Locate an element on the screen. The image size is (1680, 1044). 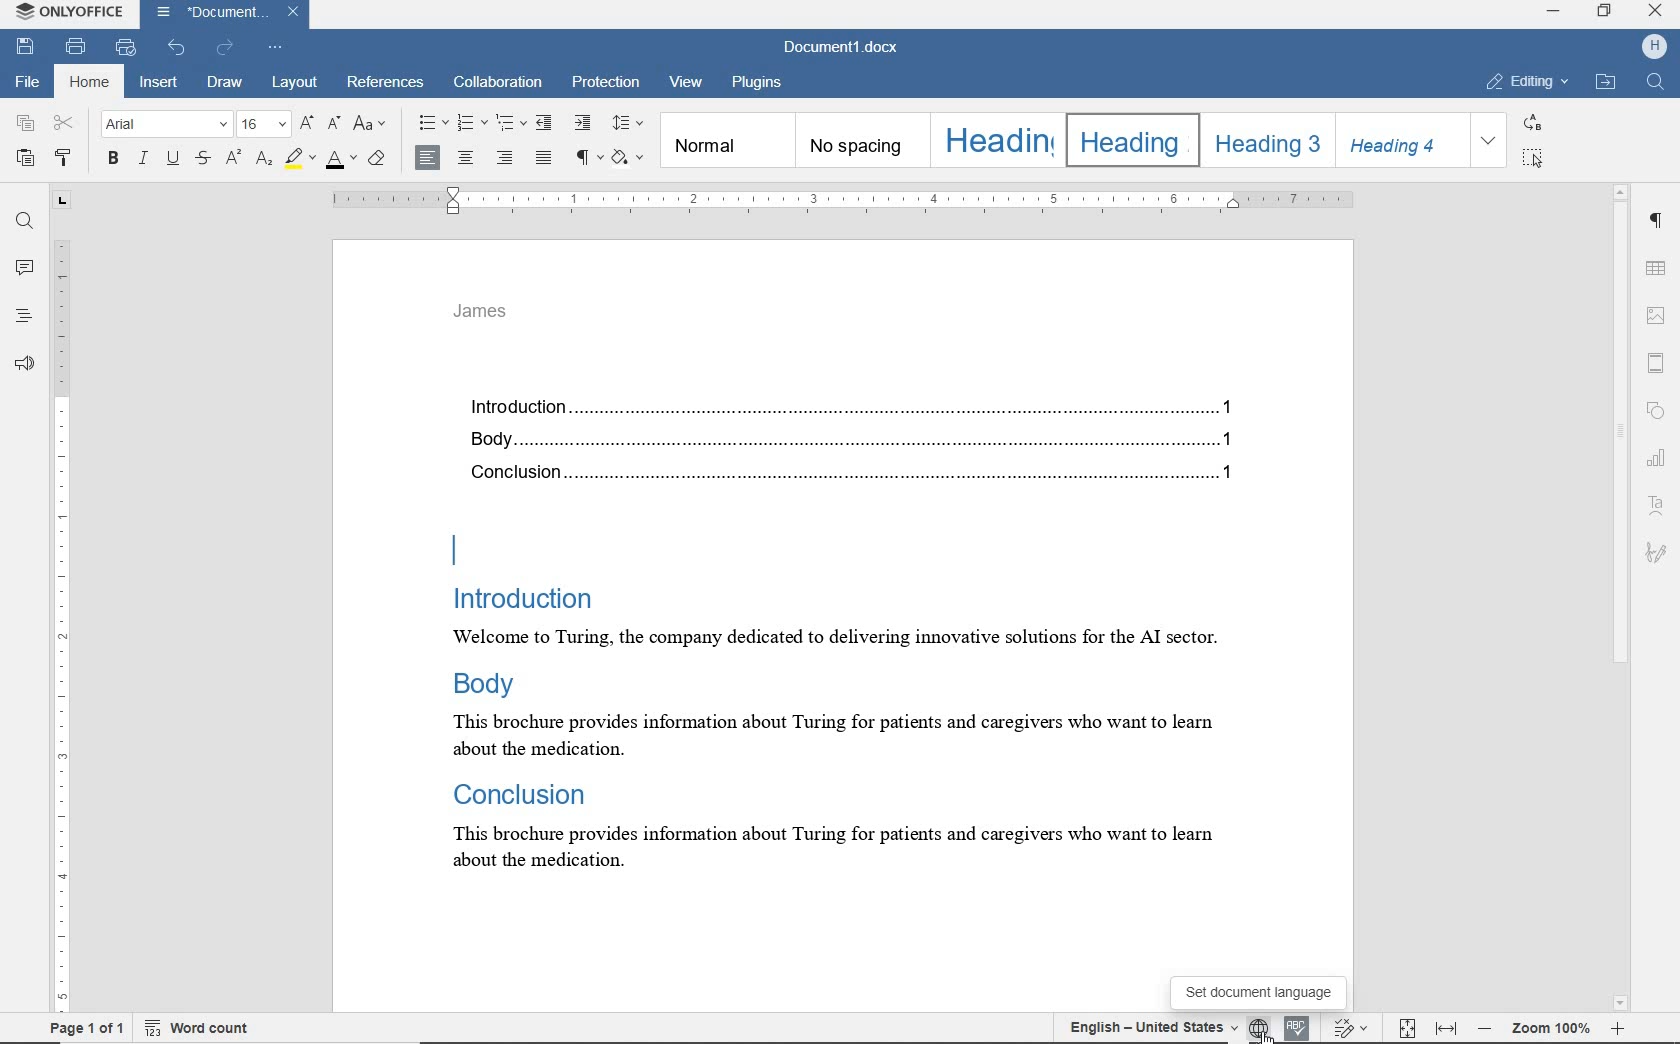
bullets is located at coordinates (432, 123).